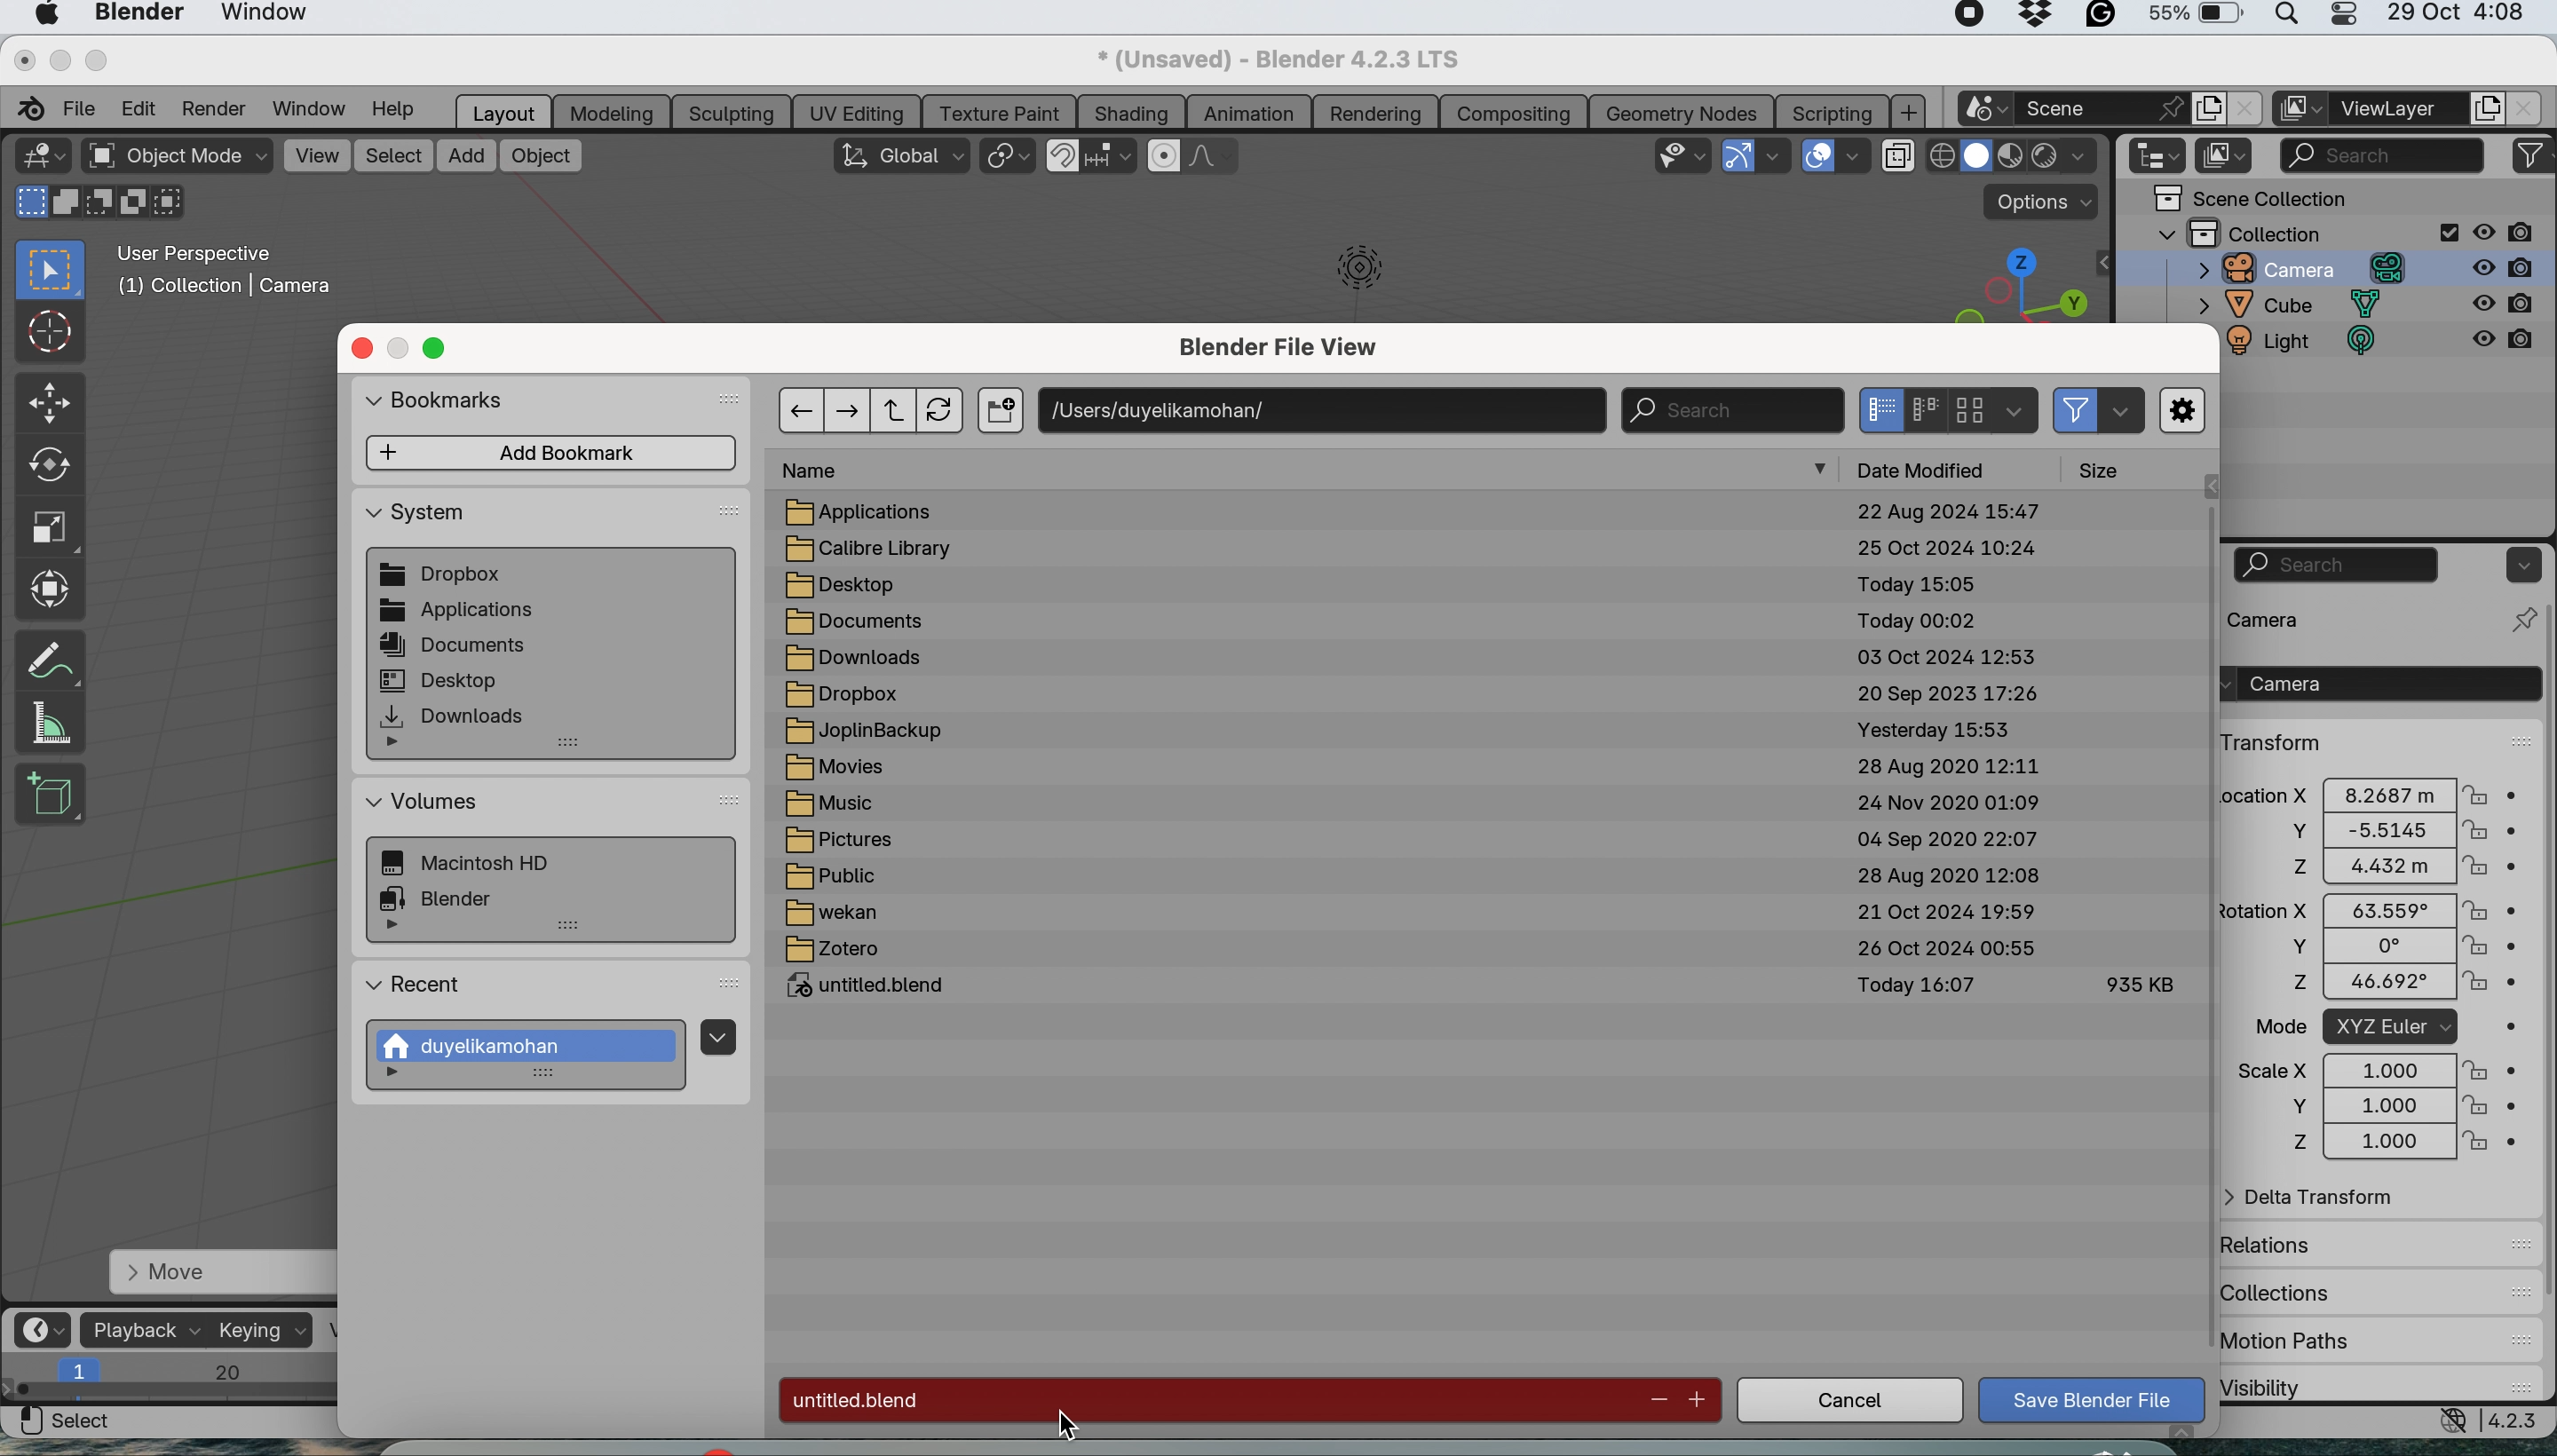 Image resolution: width=2557 pixels, height=1456 pixels. Describe the element at coordinates (458, 612) in the screenshot. I see `applications` at that location.